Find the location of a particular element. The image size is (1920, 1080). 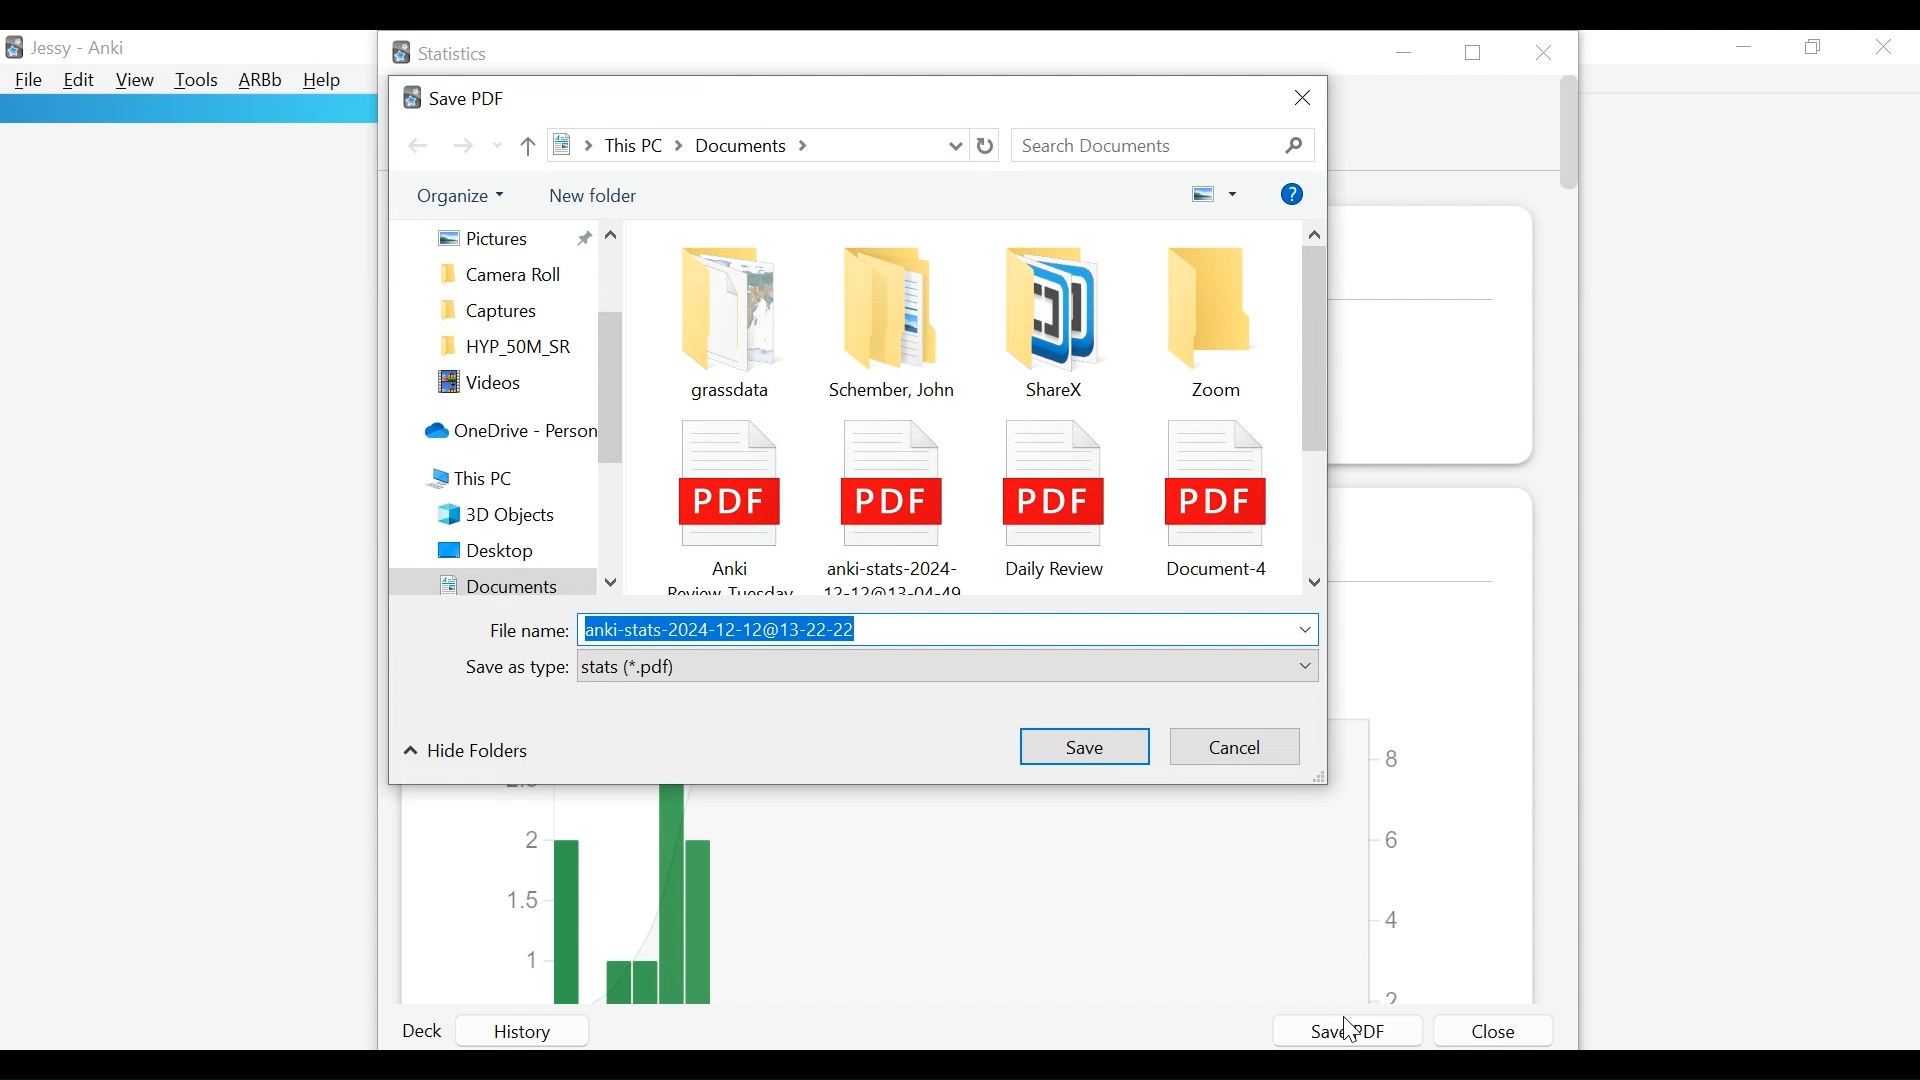

Help is located at coordinates (1292, 195).